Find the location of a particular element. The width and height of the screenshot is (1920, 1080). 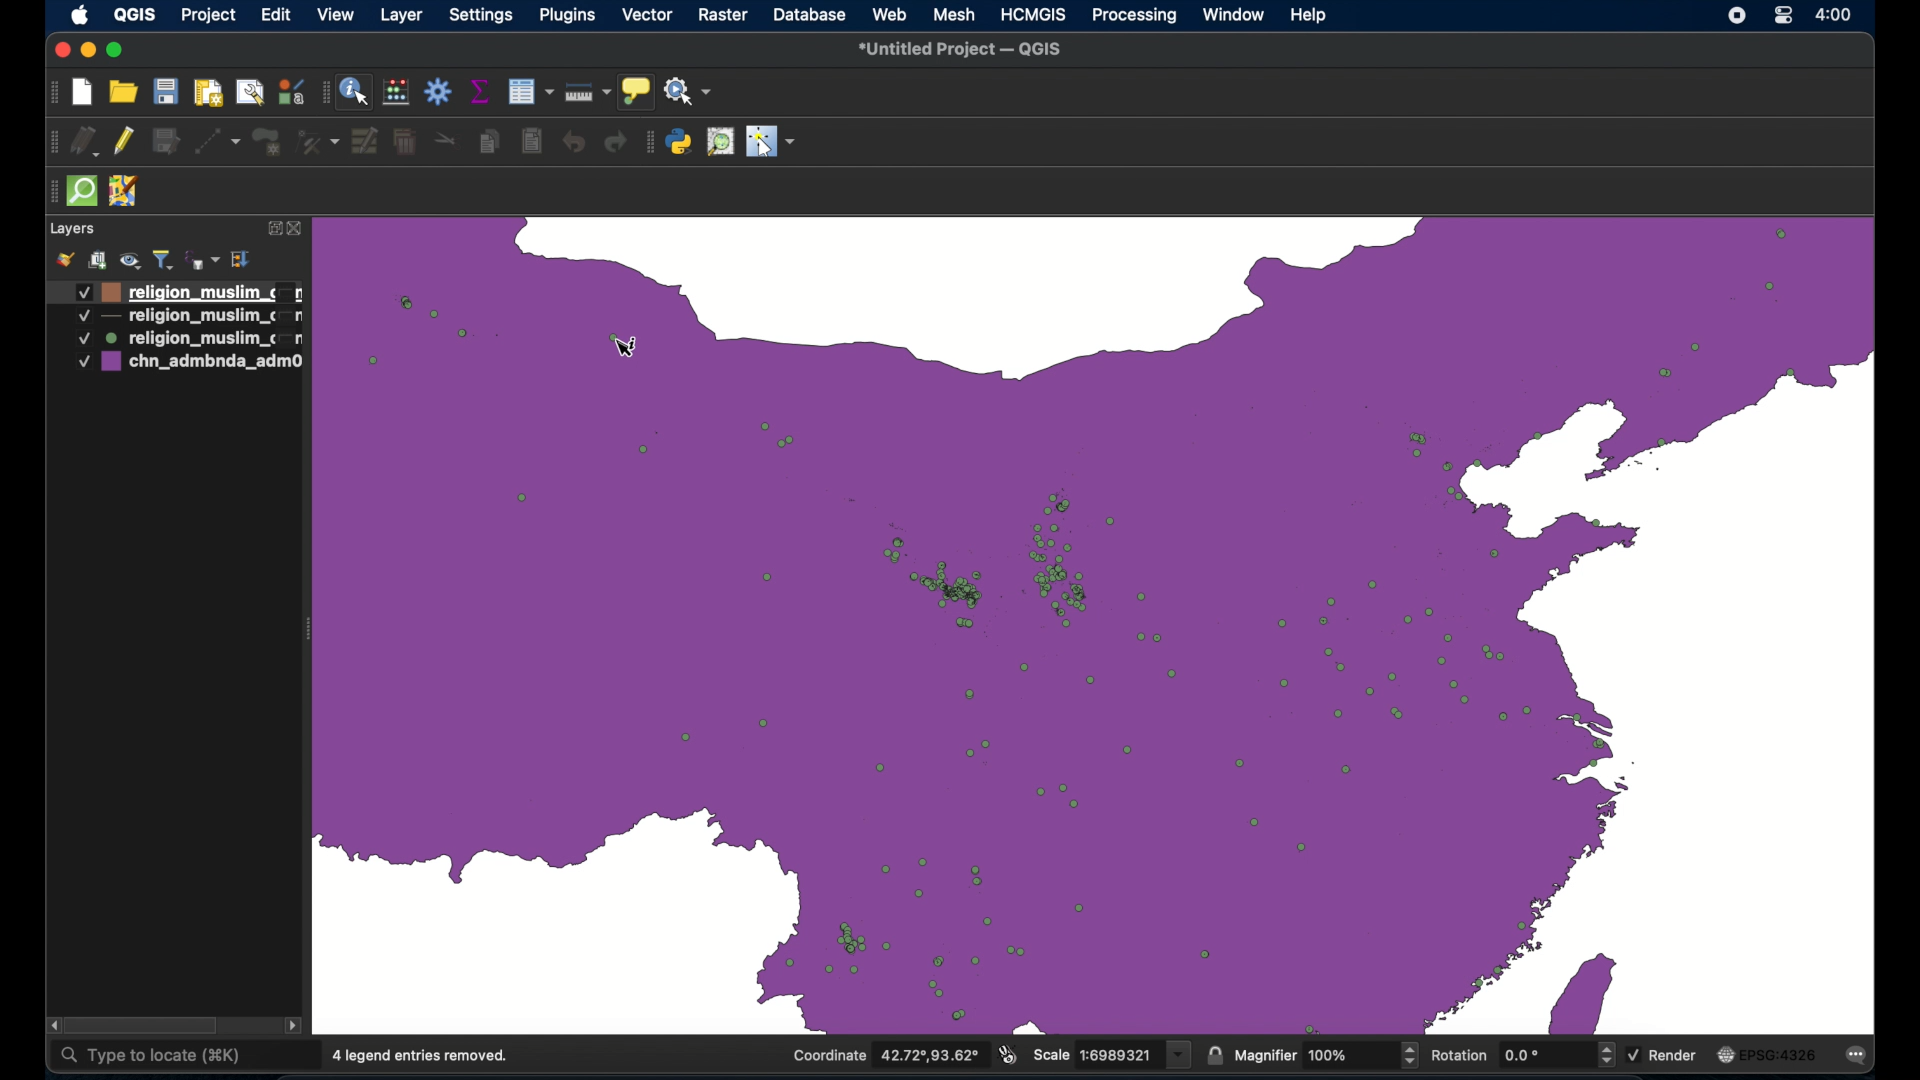

minimize is located at coordinates (87, 50).